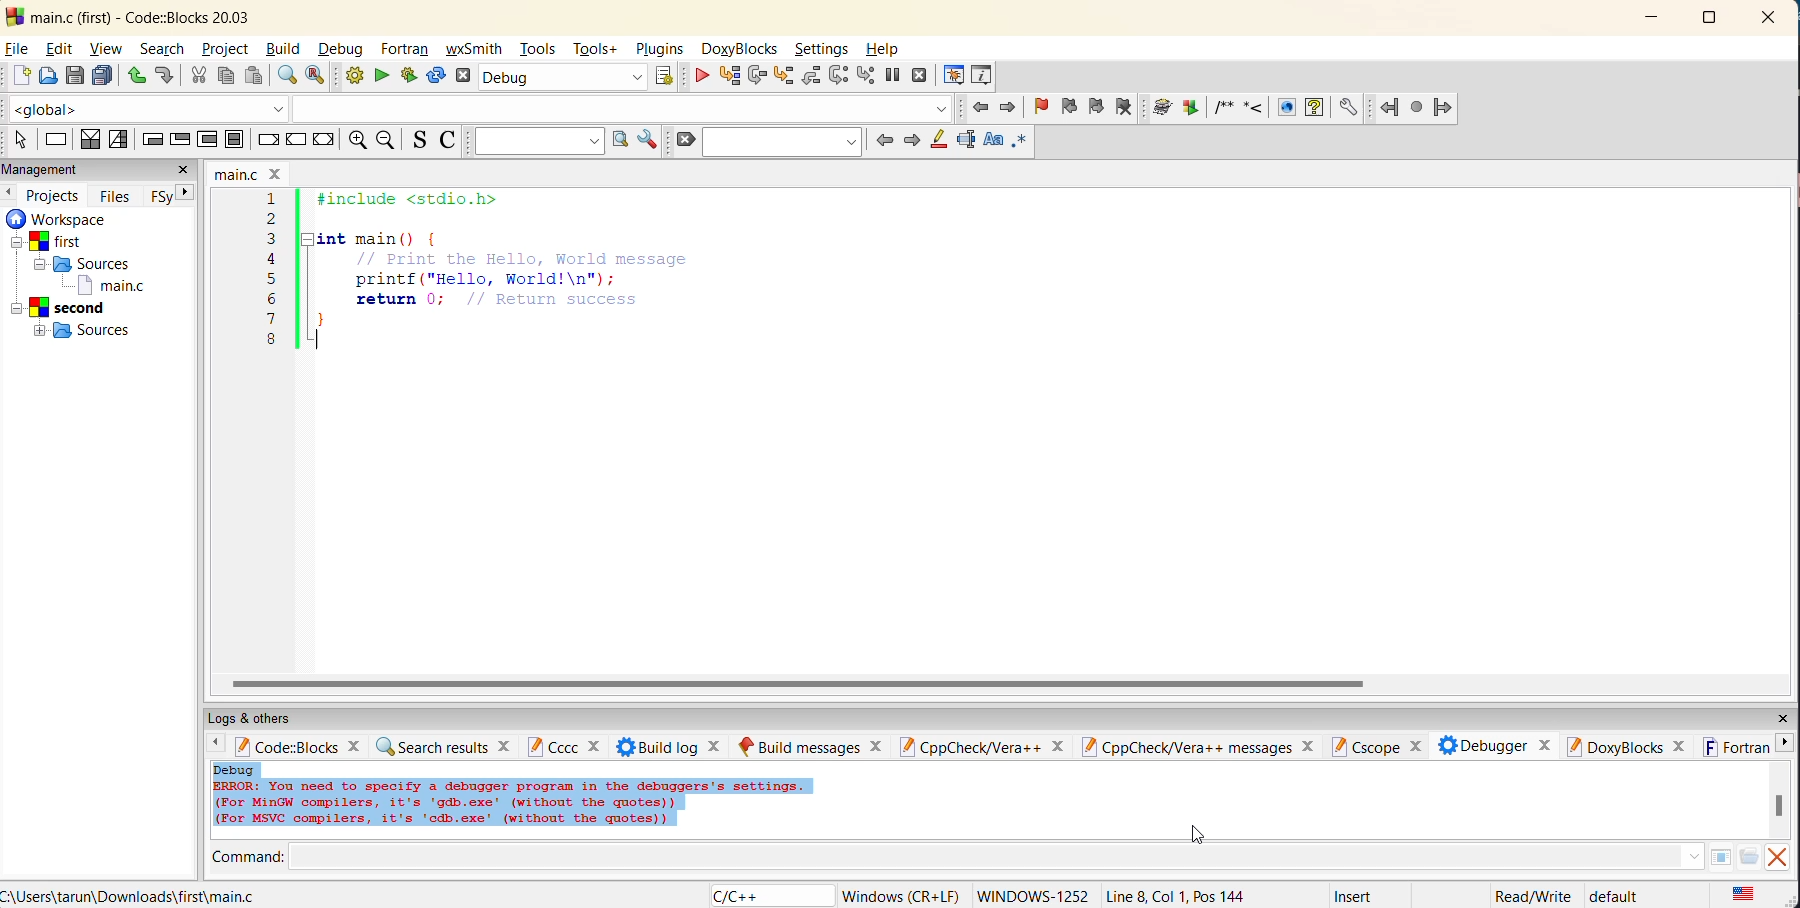 This screenshot has width=1800, height=908. Describe the element at coordinates (783, 144) in the screenshot. I see `search` at that location.